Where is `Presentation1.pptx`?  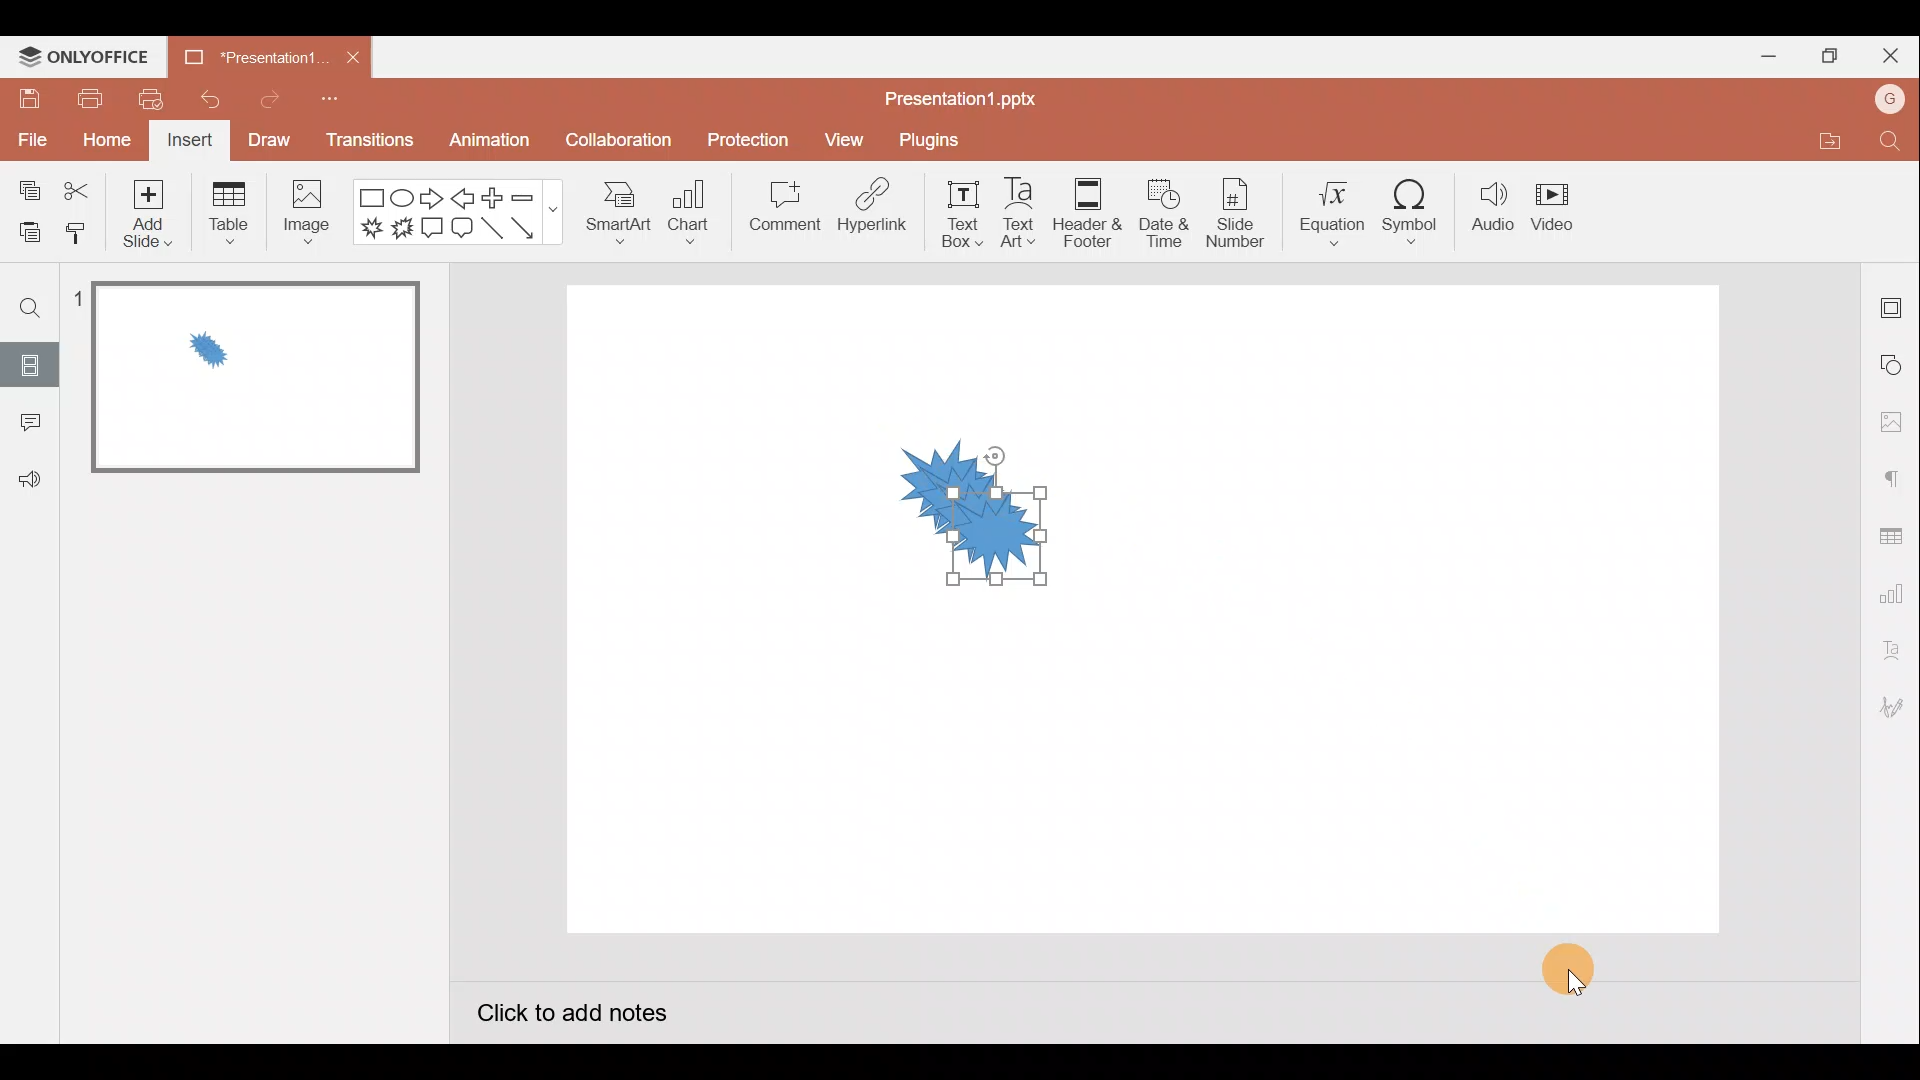 Presentation1.pptx is located at coordinates (961, 97).